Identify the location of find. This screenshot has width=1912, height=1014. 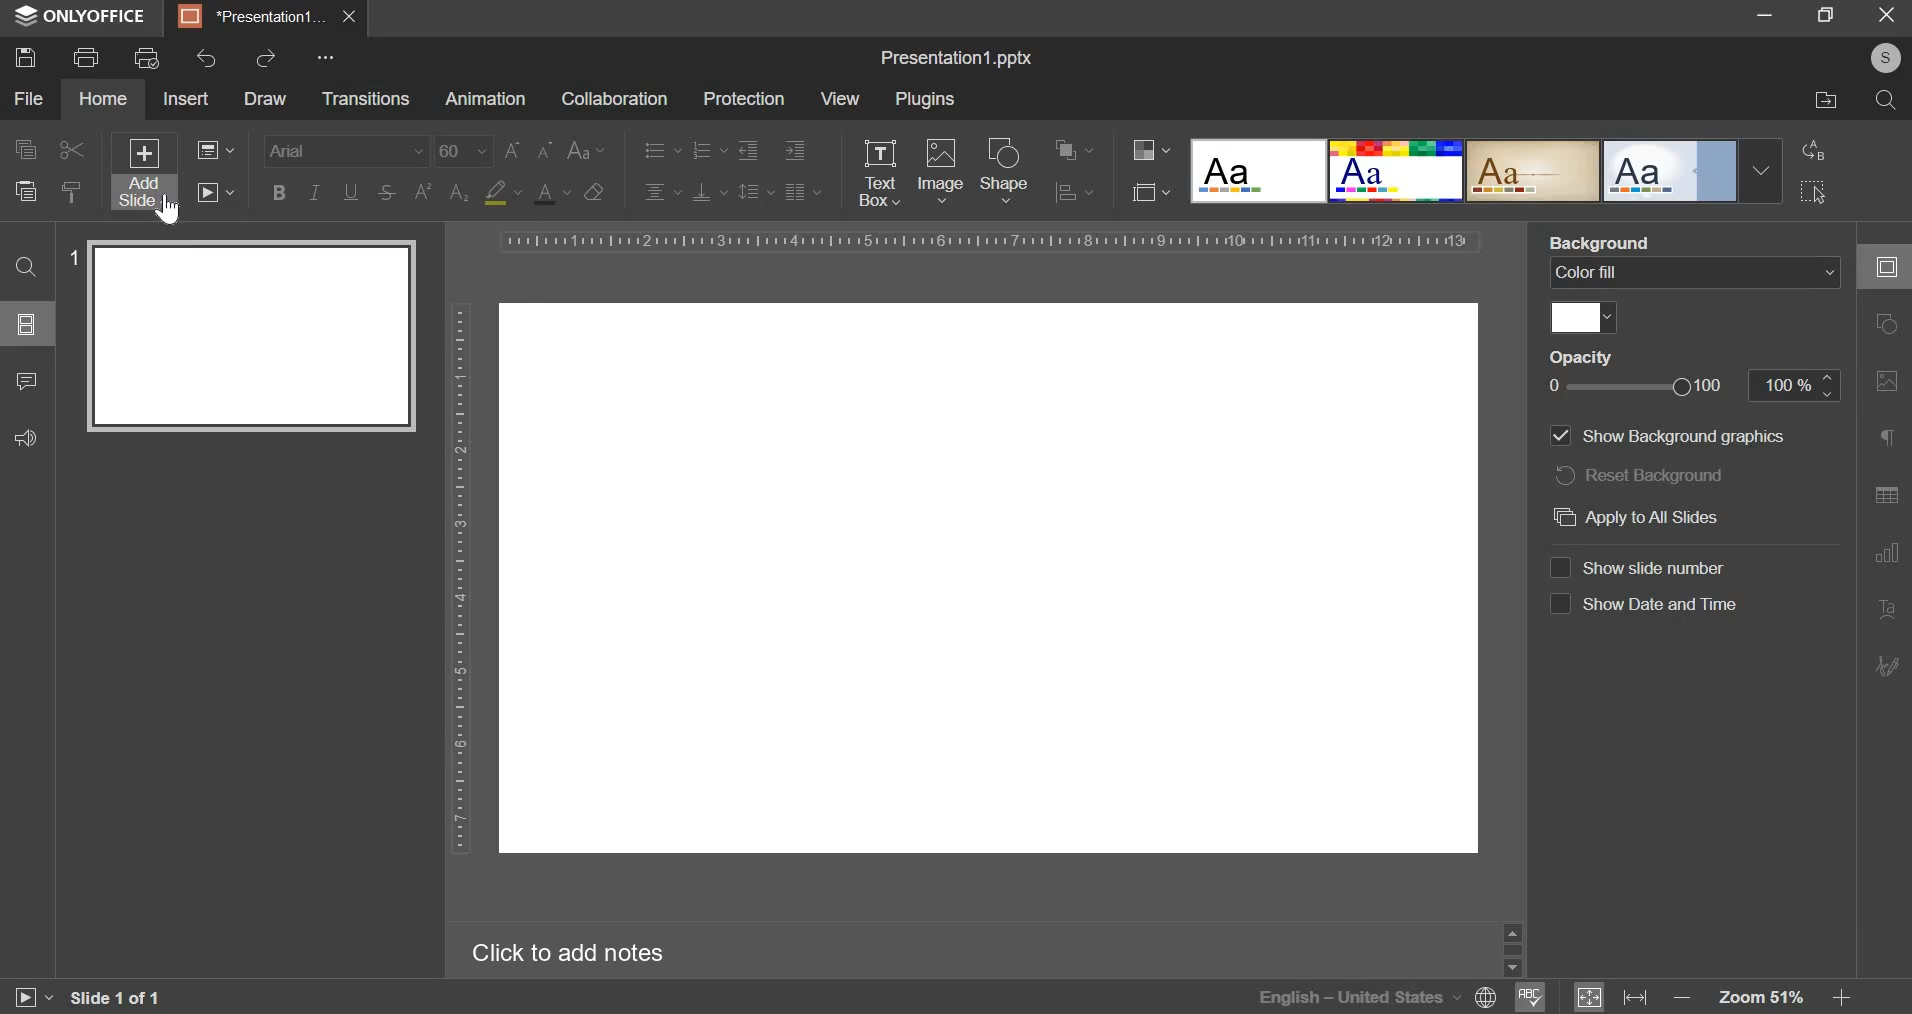
(25, 266).